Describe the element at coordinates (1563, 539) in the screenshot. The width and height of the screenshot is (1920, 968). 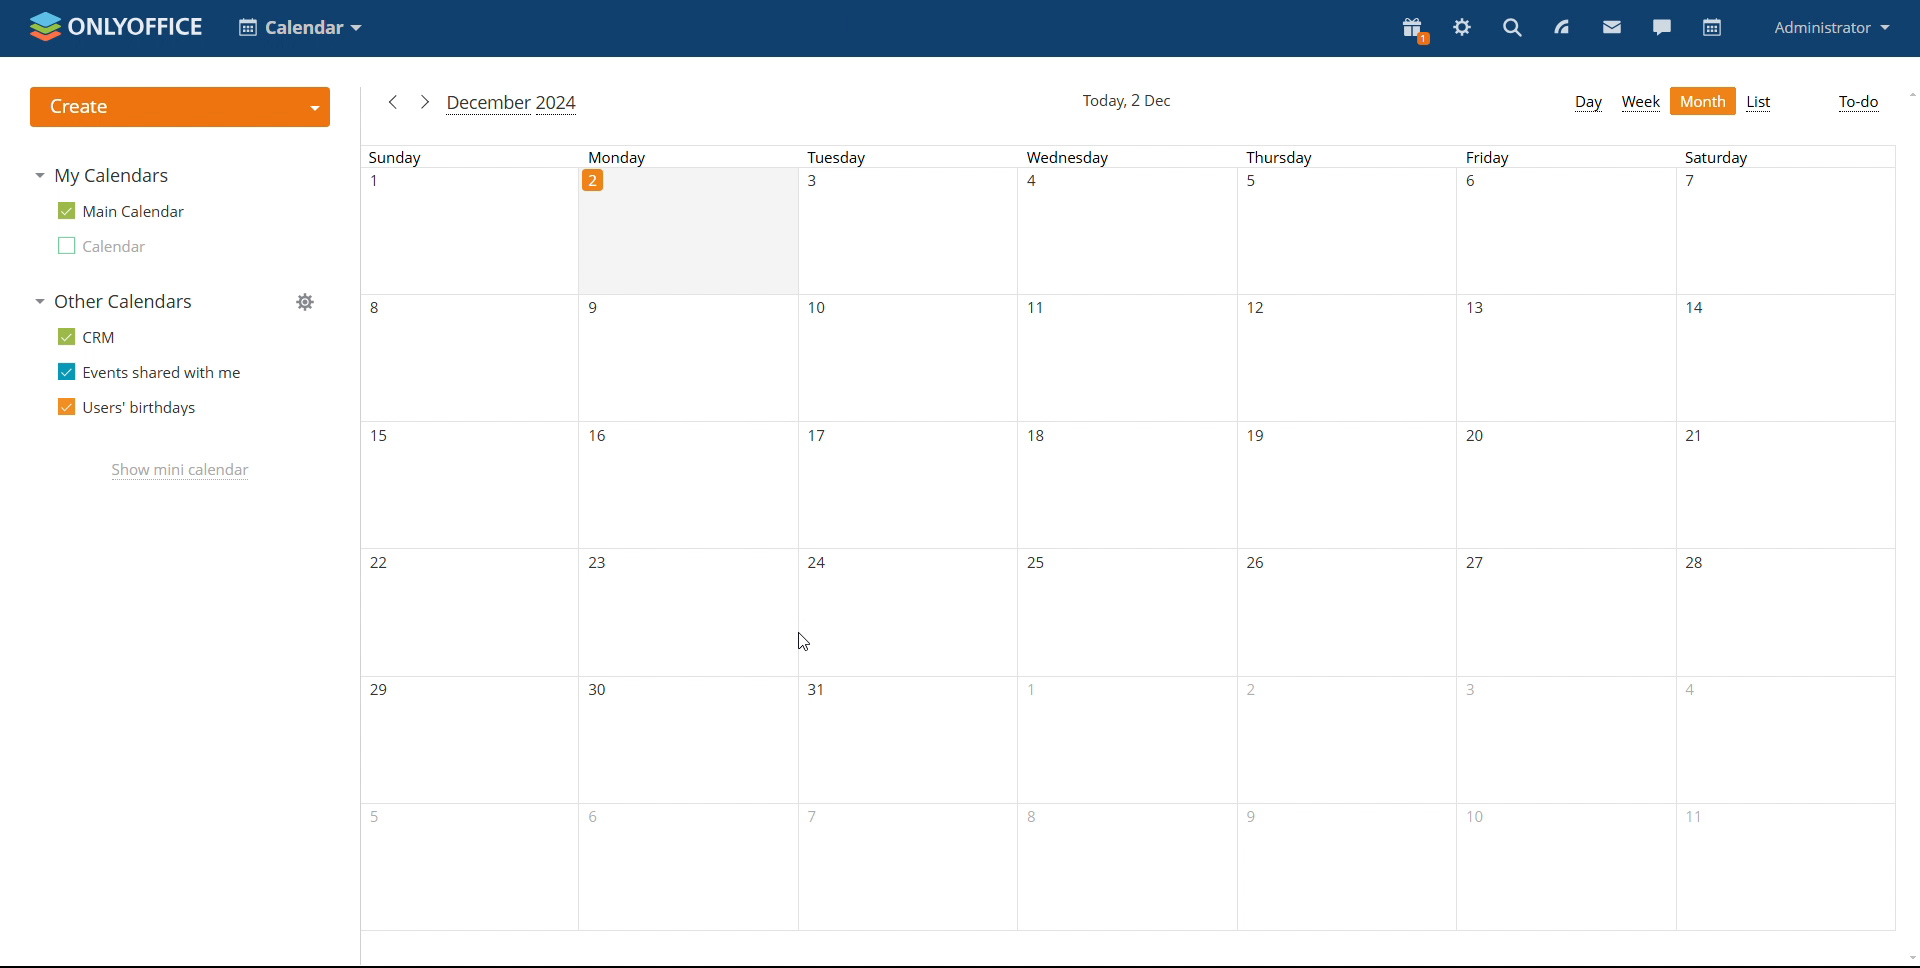
I see `` at that location.